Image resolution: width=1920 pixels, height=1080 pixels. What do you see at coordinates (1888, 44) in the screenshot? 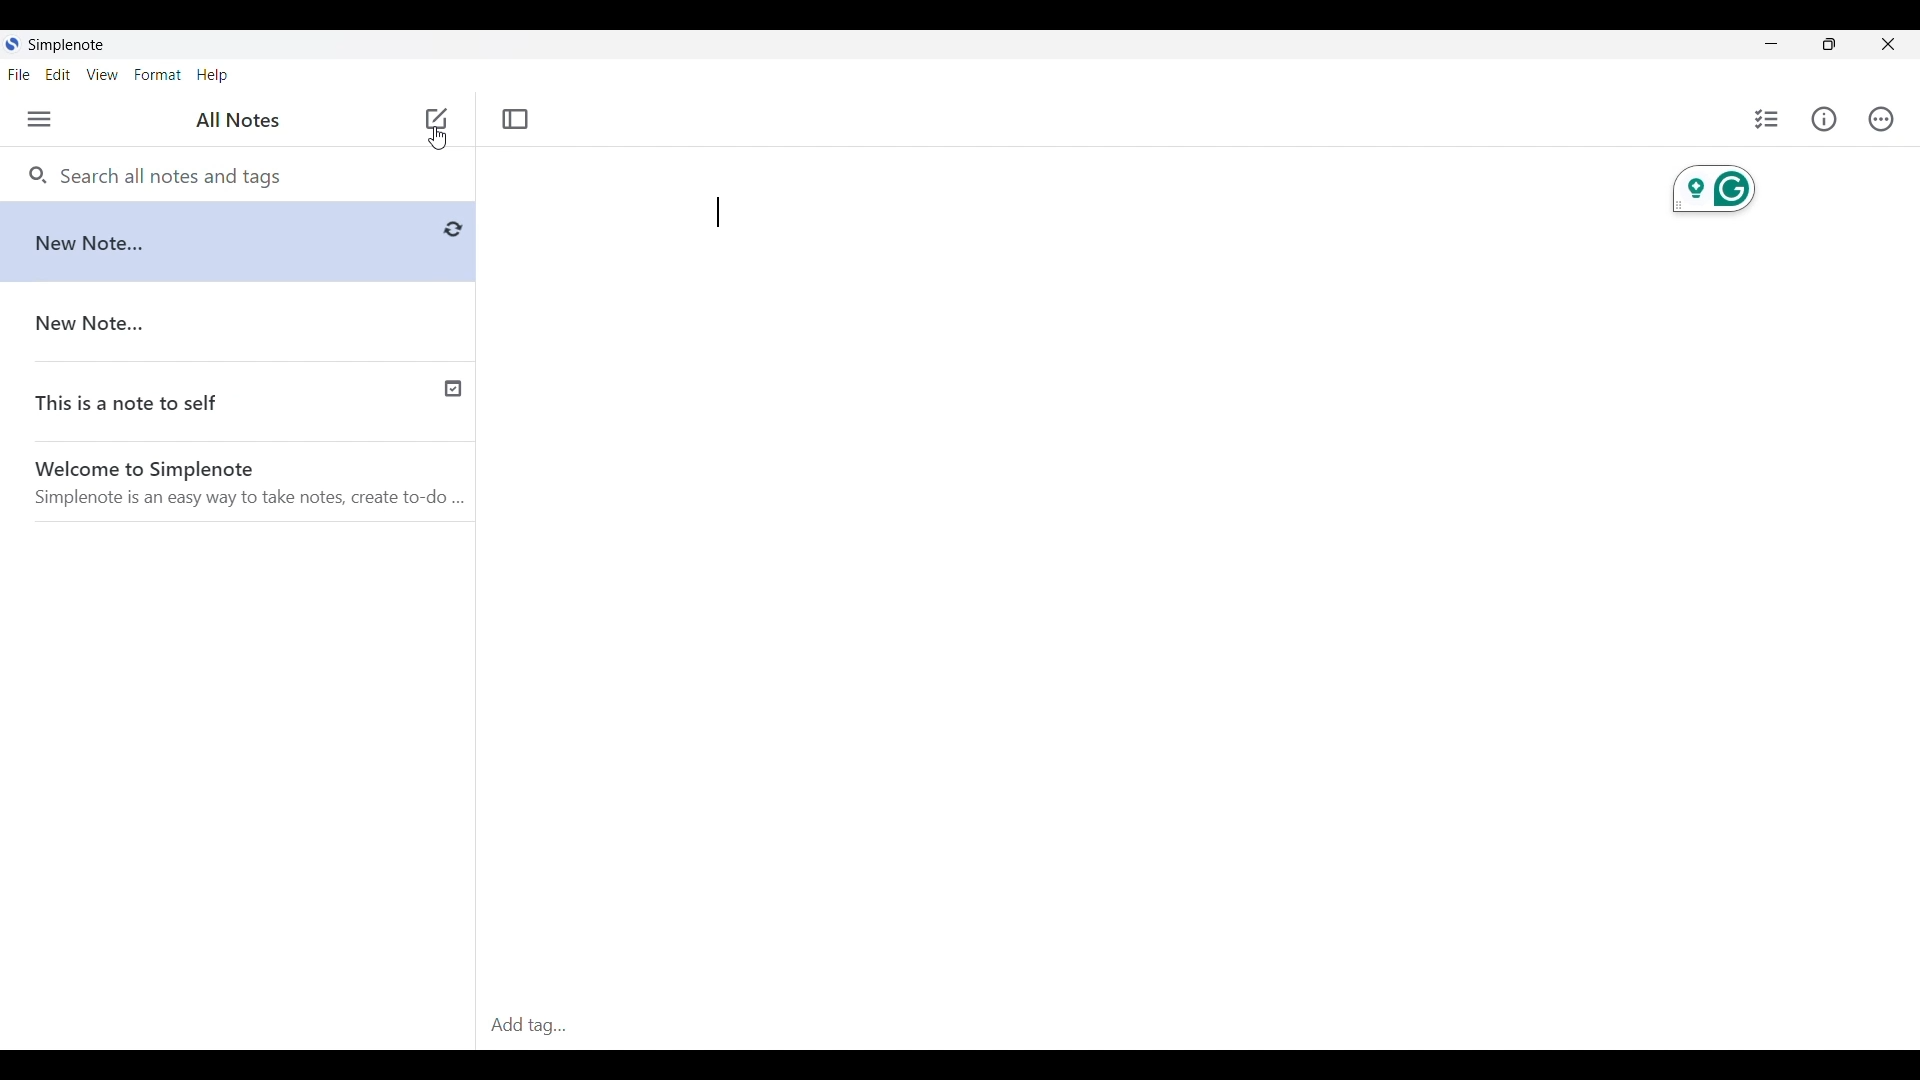
I see `Close interface` at bounding box center [1888, 44].